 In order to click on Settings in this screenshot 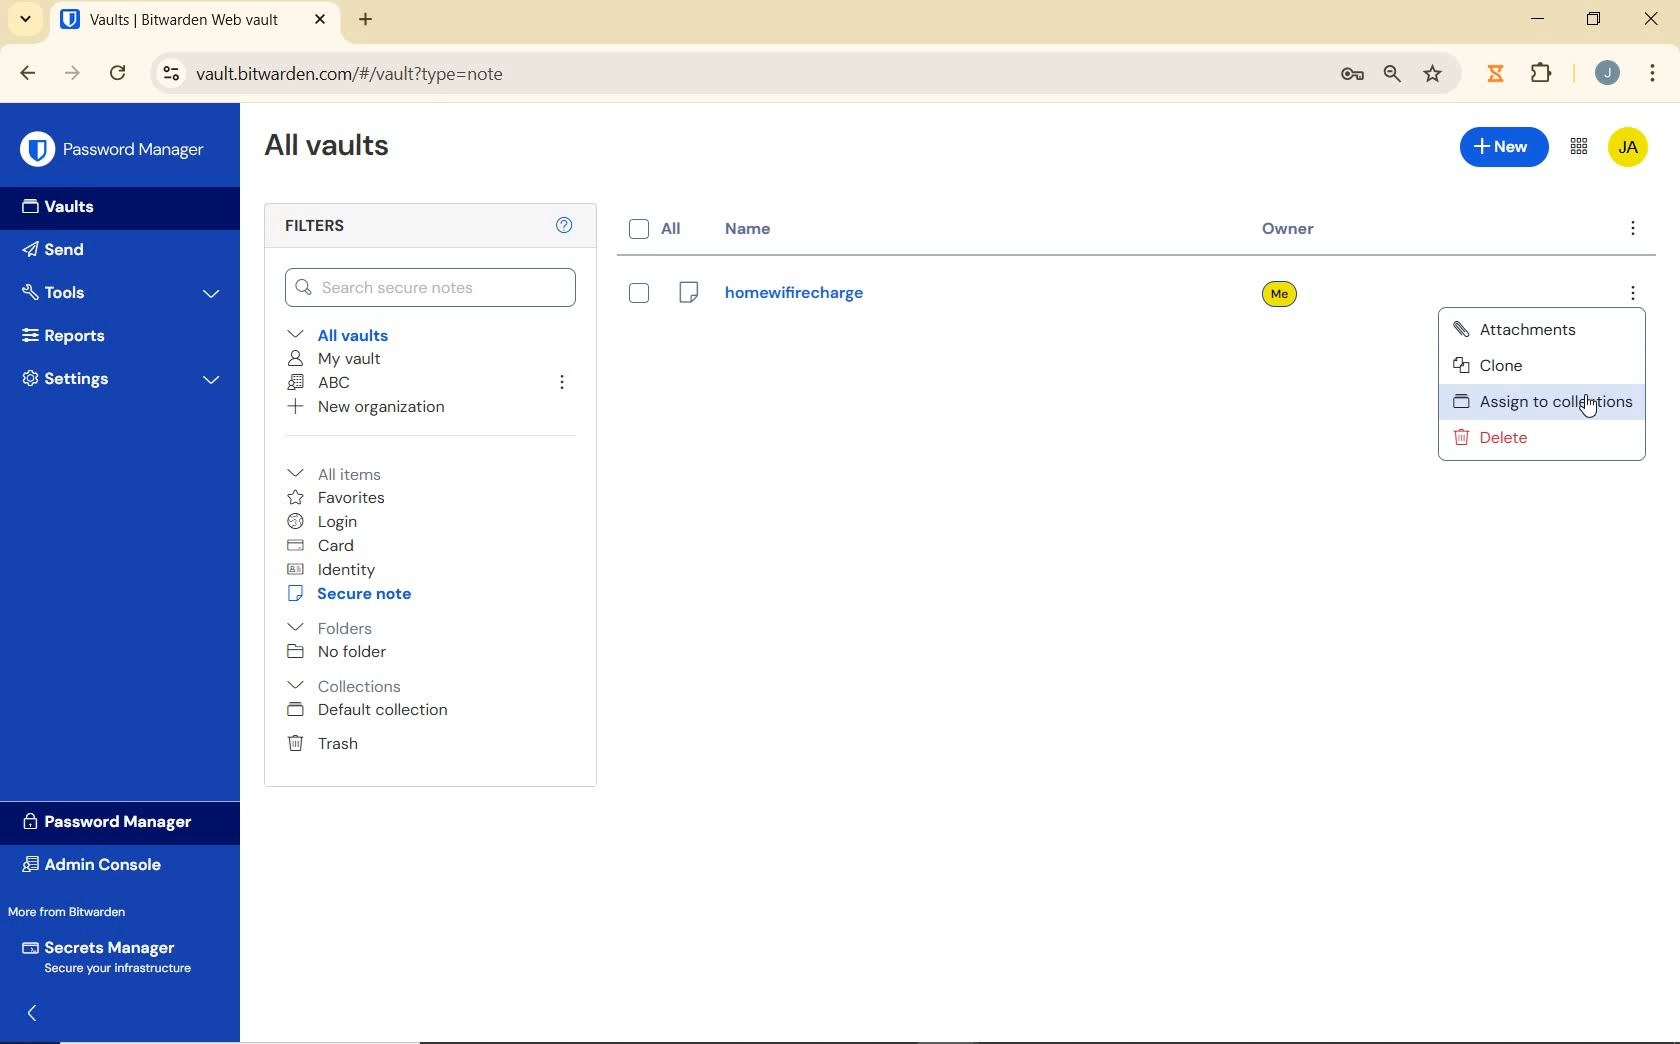, I will do `click(119, 378)`.